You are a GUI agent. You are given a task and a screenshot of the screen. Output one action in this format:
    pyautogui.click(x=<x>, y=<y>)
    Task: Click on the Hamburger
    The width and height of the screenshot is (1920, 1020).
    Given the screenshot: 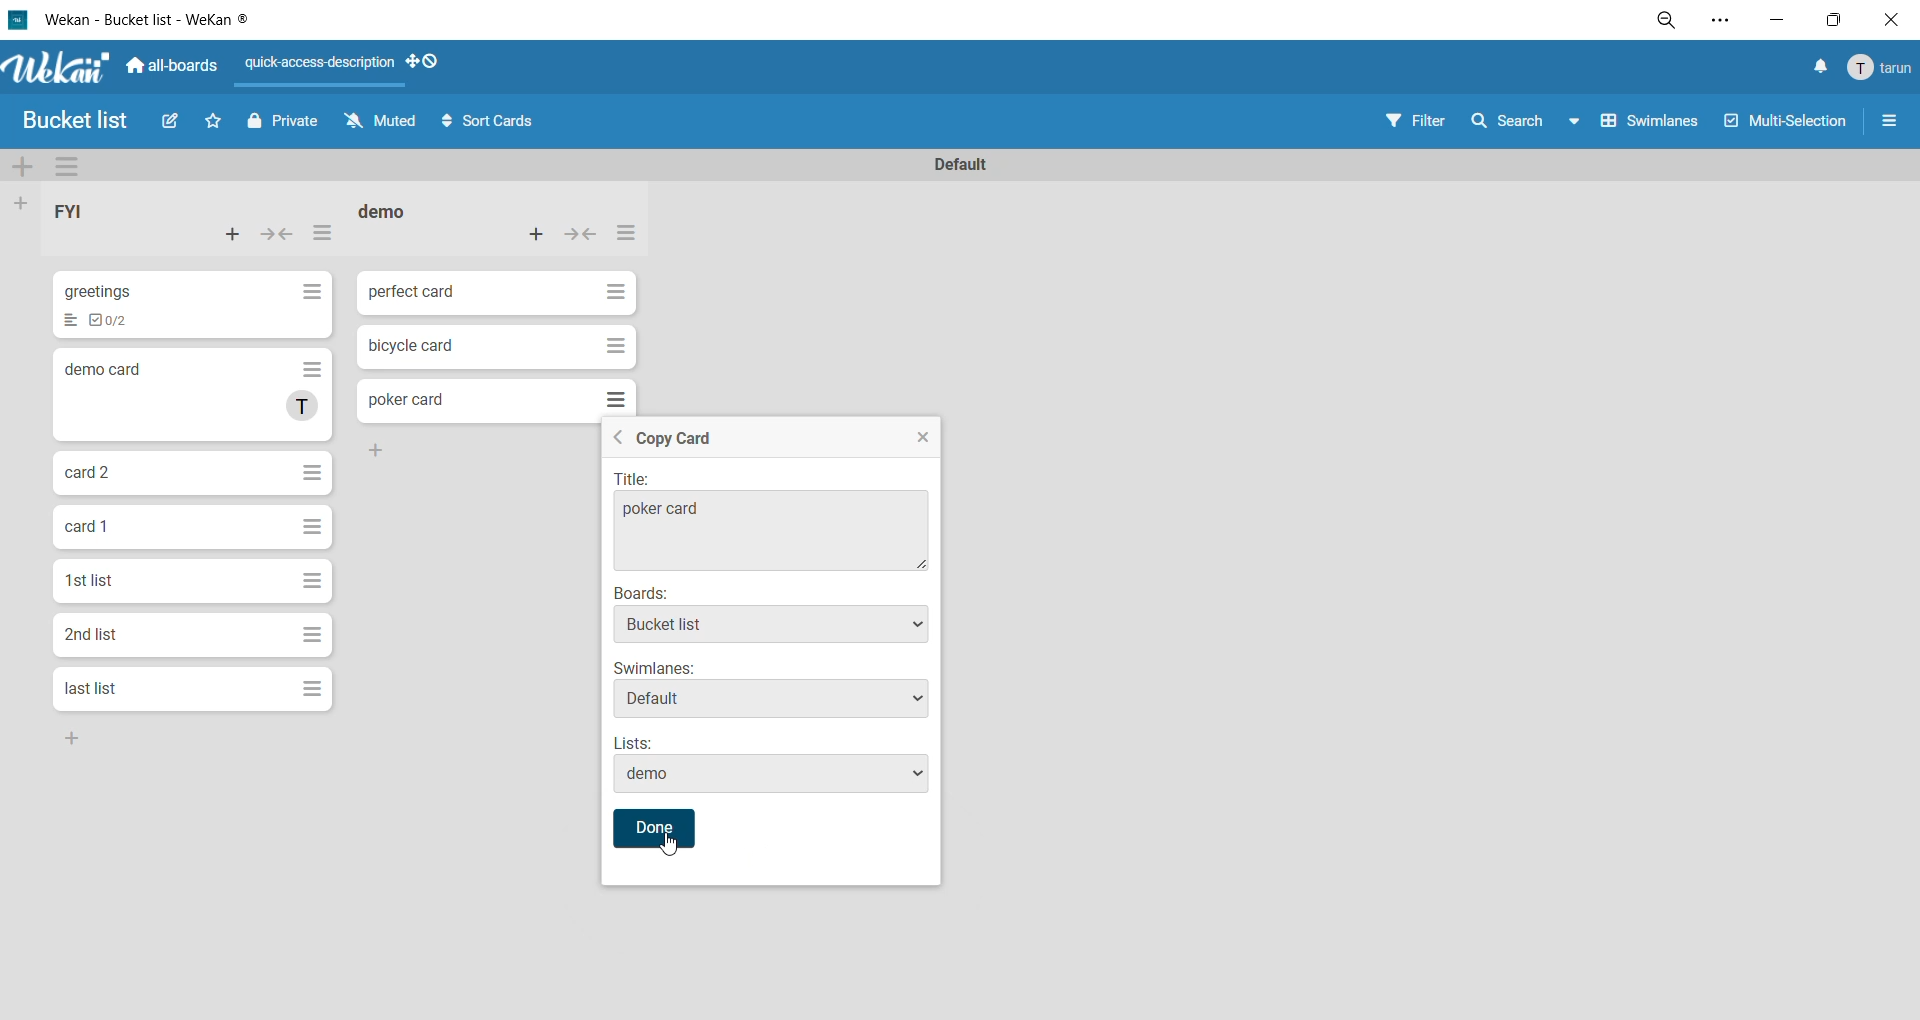 What is the action you would take?
    pyautogui.click(x=310, y=294)
    